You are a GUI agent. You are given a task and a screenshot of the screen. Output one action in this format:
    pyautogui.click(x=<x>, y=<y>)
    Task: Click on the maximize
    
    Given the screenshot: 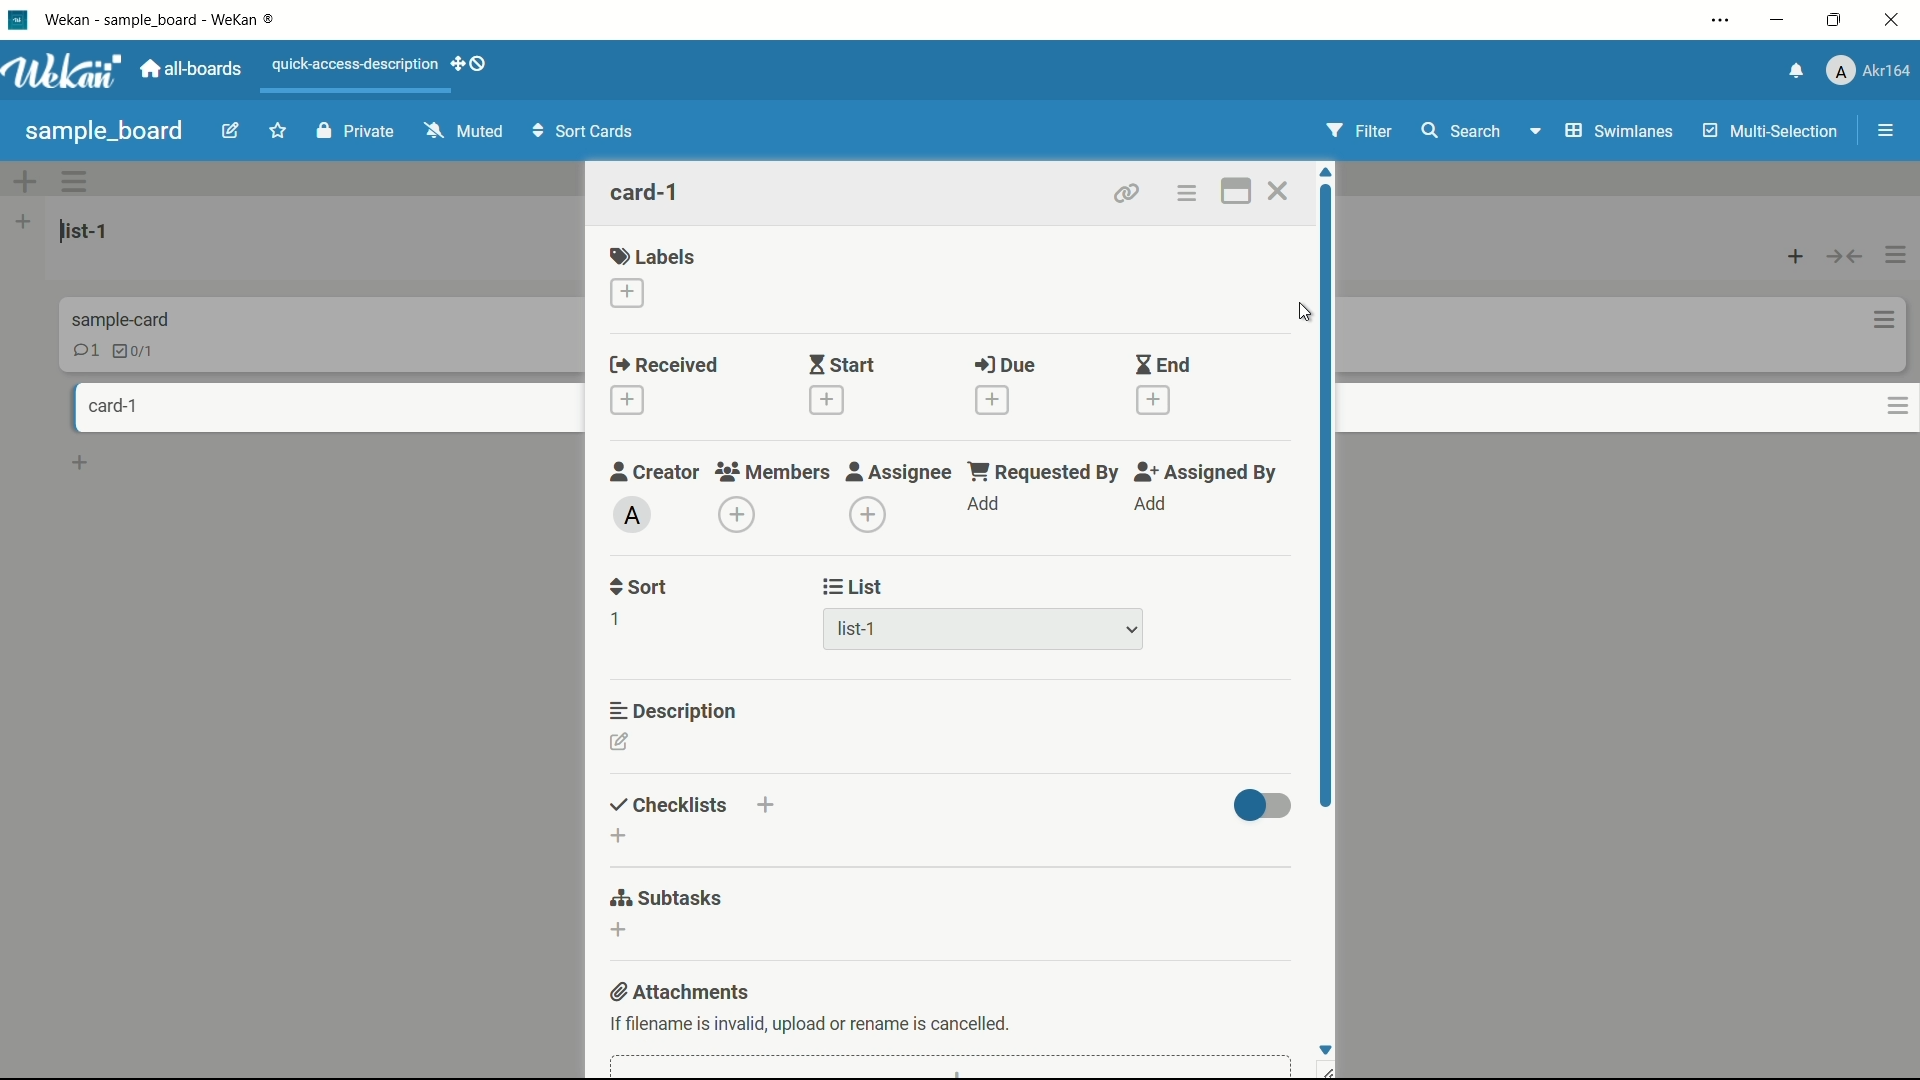 What is the action you would take?
    pyautogui.click(x=1832, y=21)
    